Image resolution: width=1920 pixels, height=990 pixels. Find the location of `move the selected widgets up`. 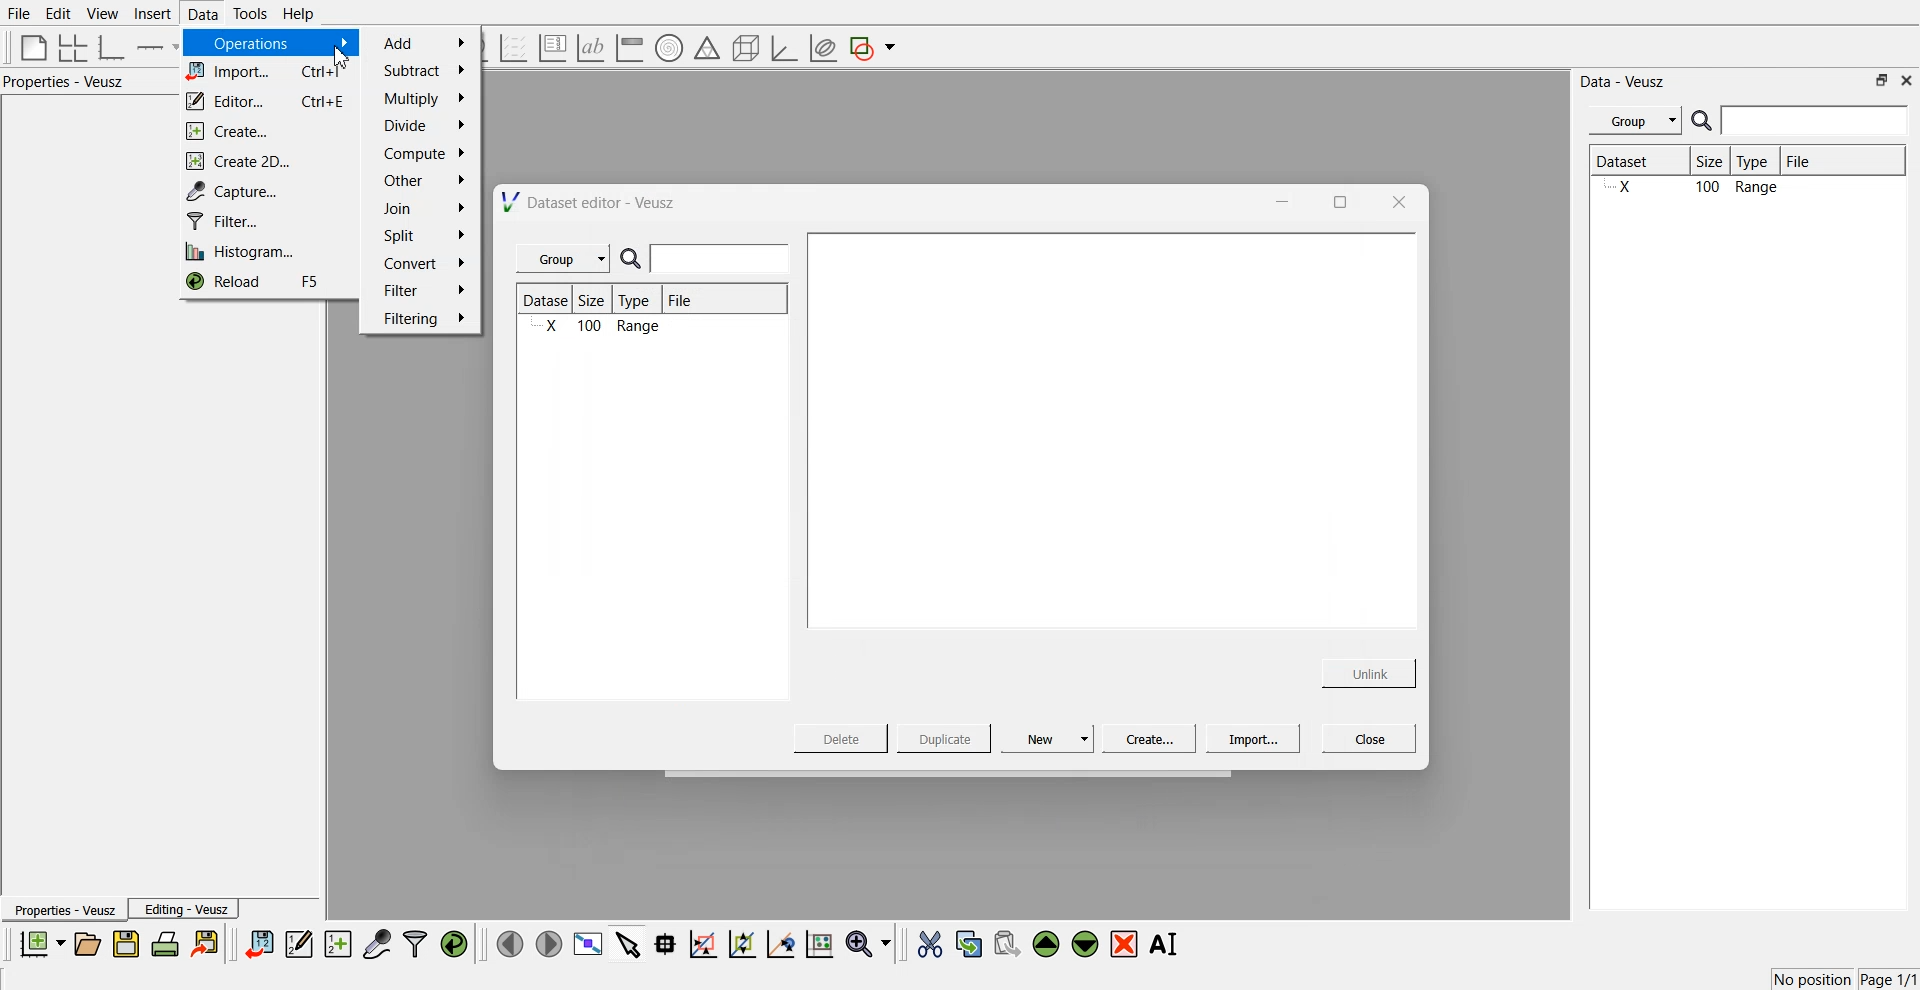

move the selected widgets up is located at coordinates (1048, 945).